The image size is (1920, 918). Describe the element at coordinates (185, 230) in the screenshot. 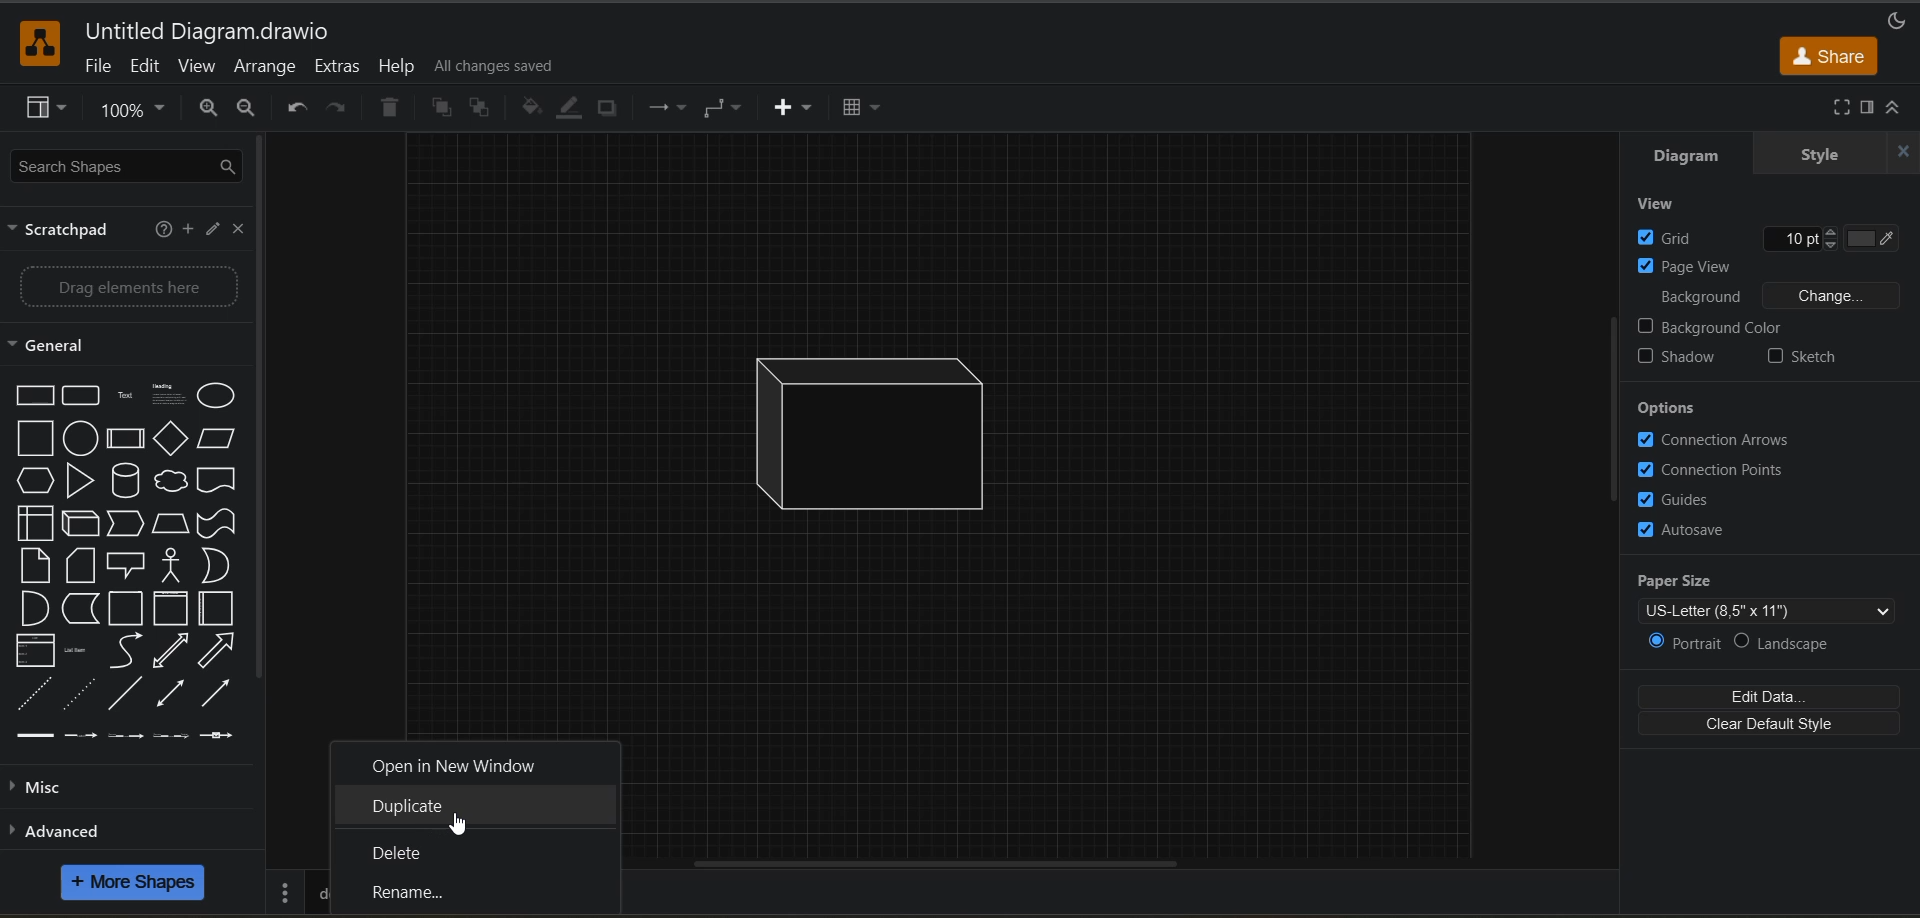

I see `add` at that location.